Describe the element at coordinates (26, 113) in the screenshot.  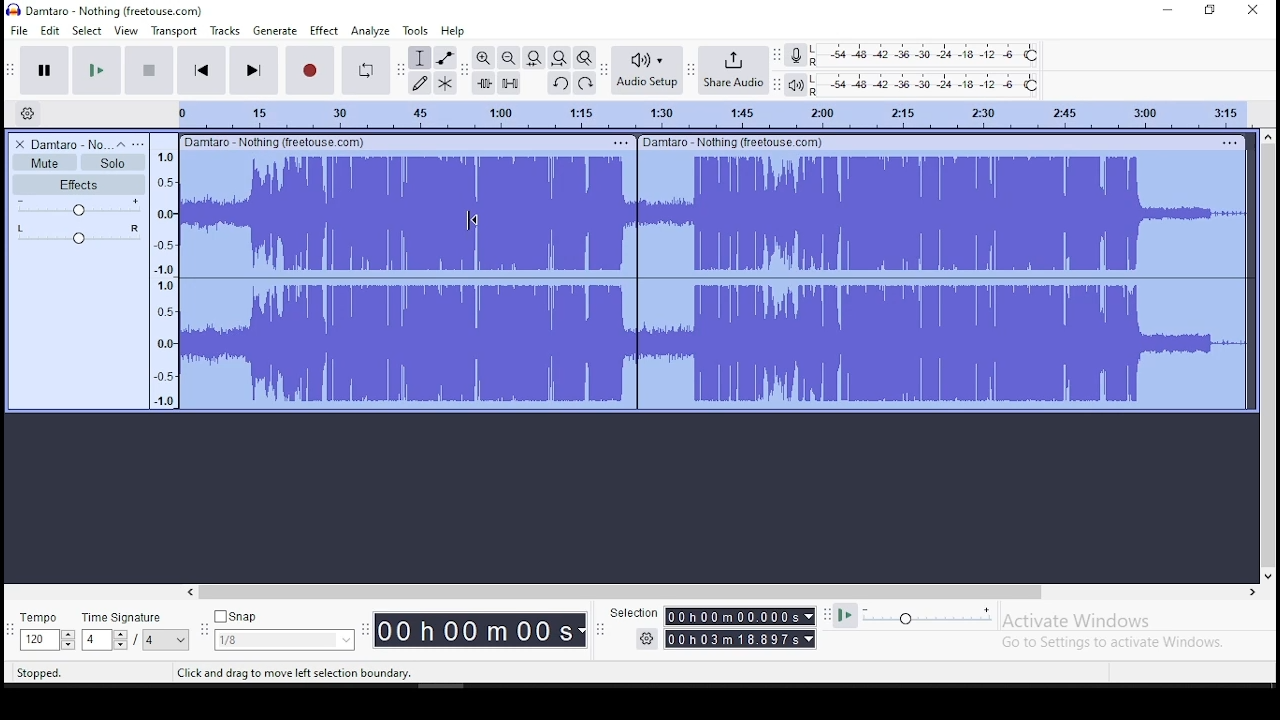
I see `timeline settings` at that location.